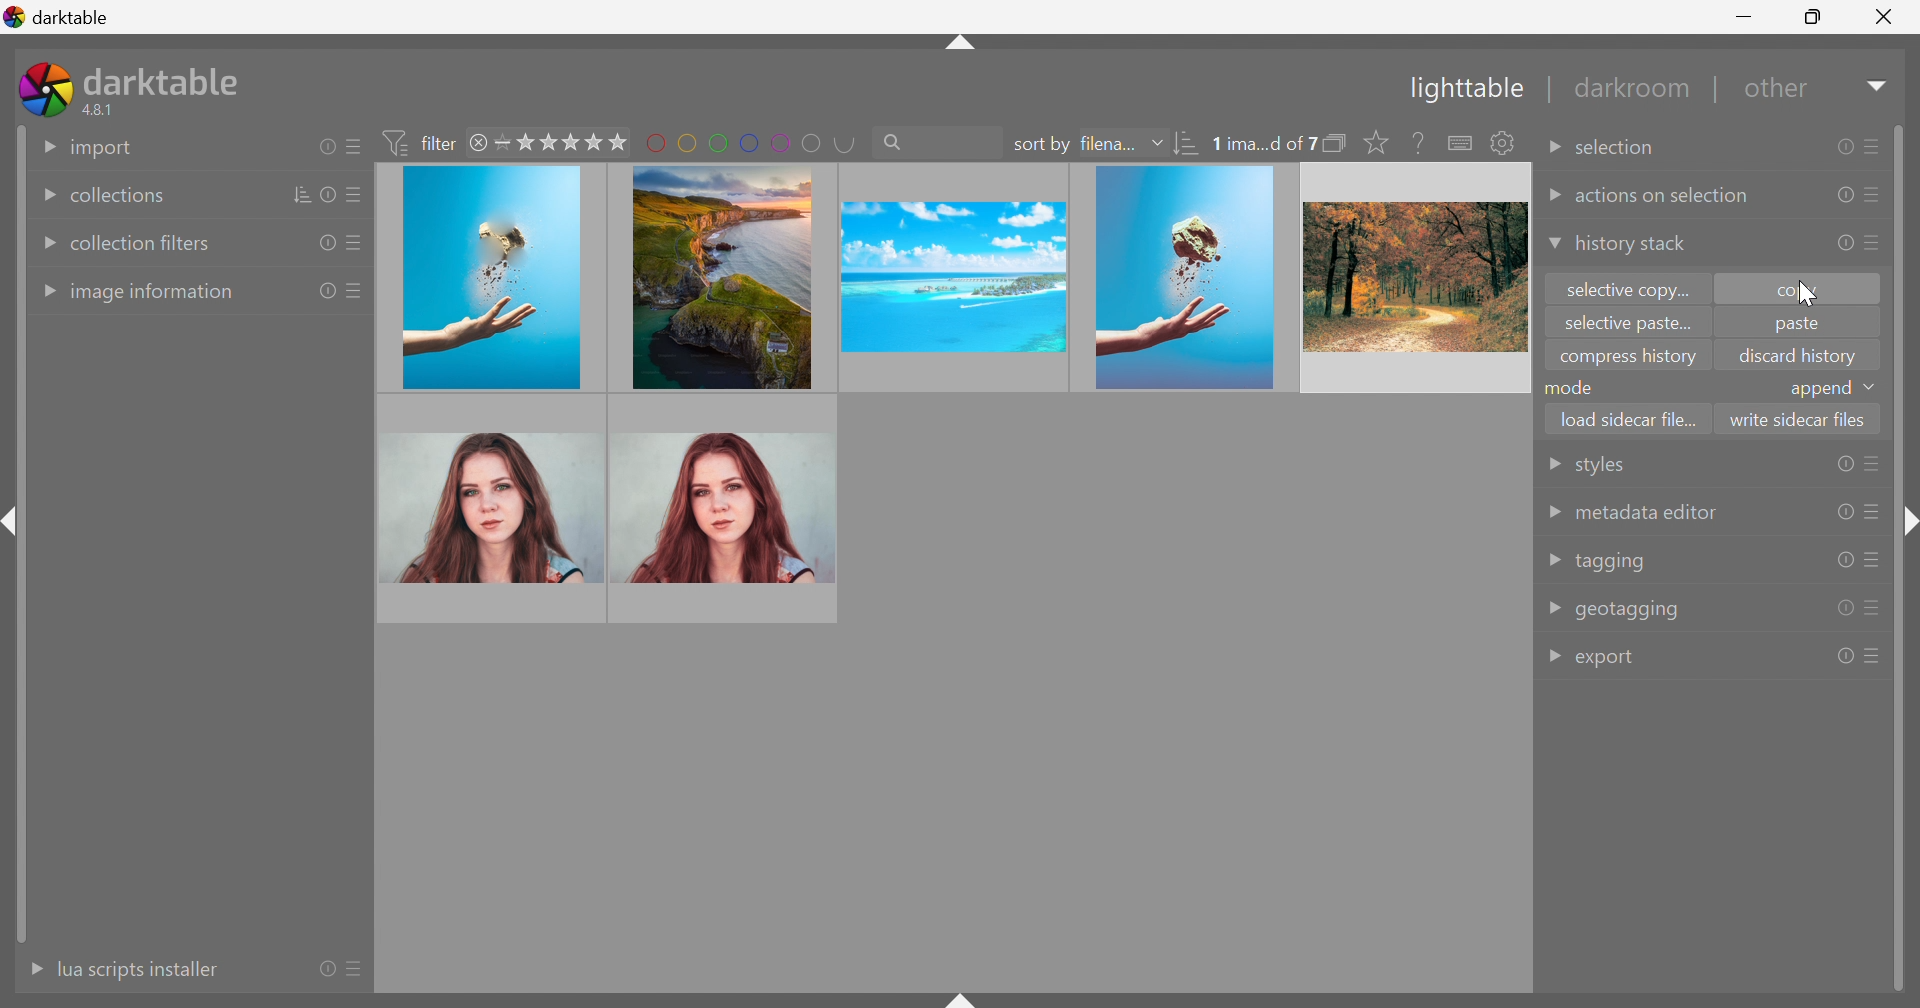  I want to click on Lighttable, so click(1461, 91).